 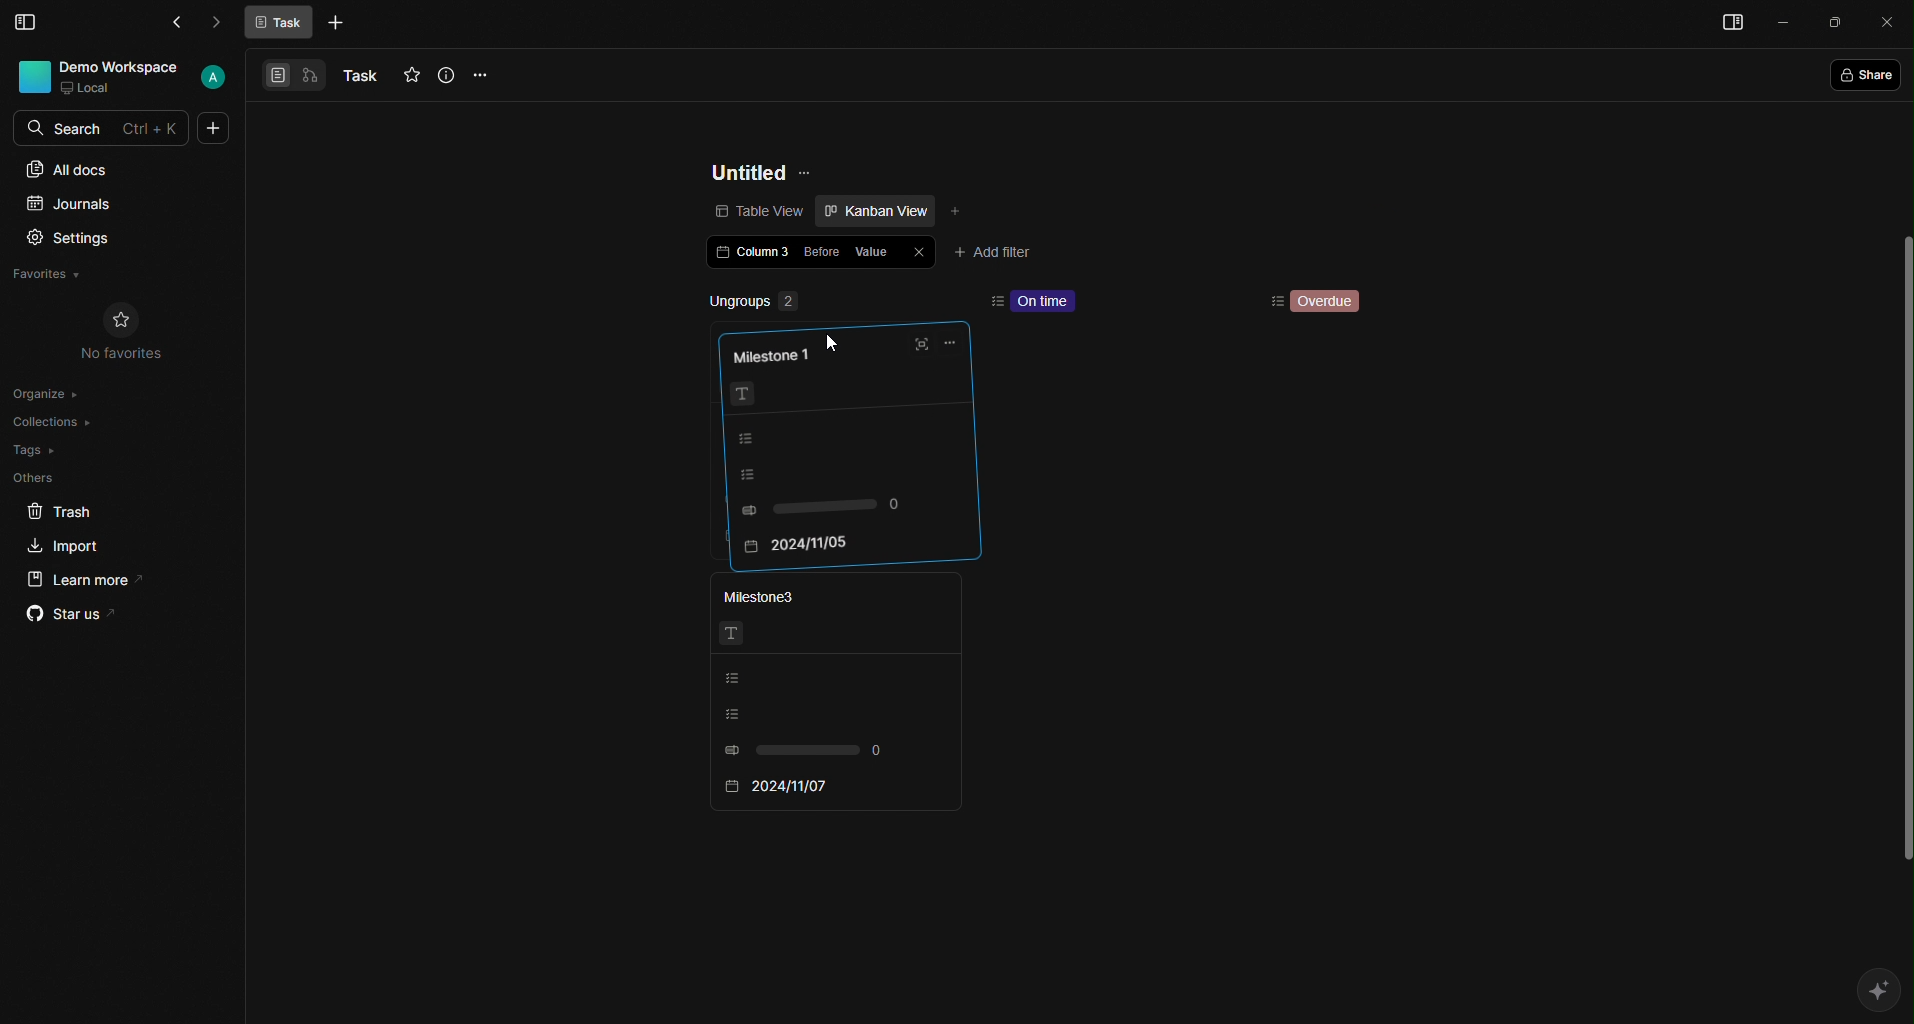 What do you see at coordinates (183, 21) in the screenshot?
I see `Back` at bounding box center [183, 21].